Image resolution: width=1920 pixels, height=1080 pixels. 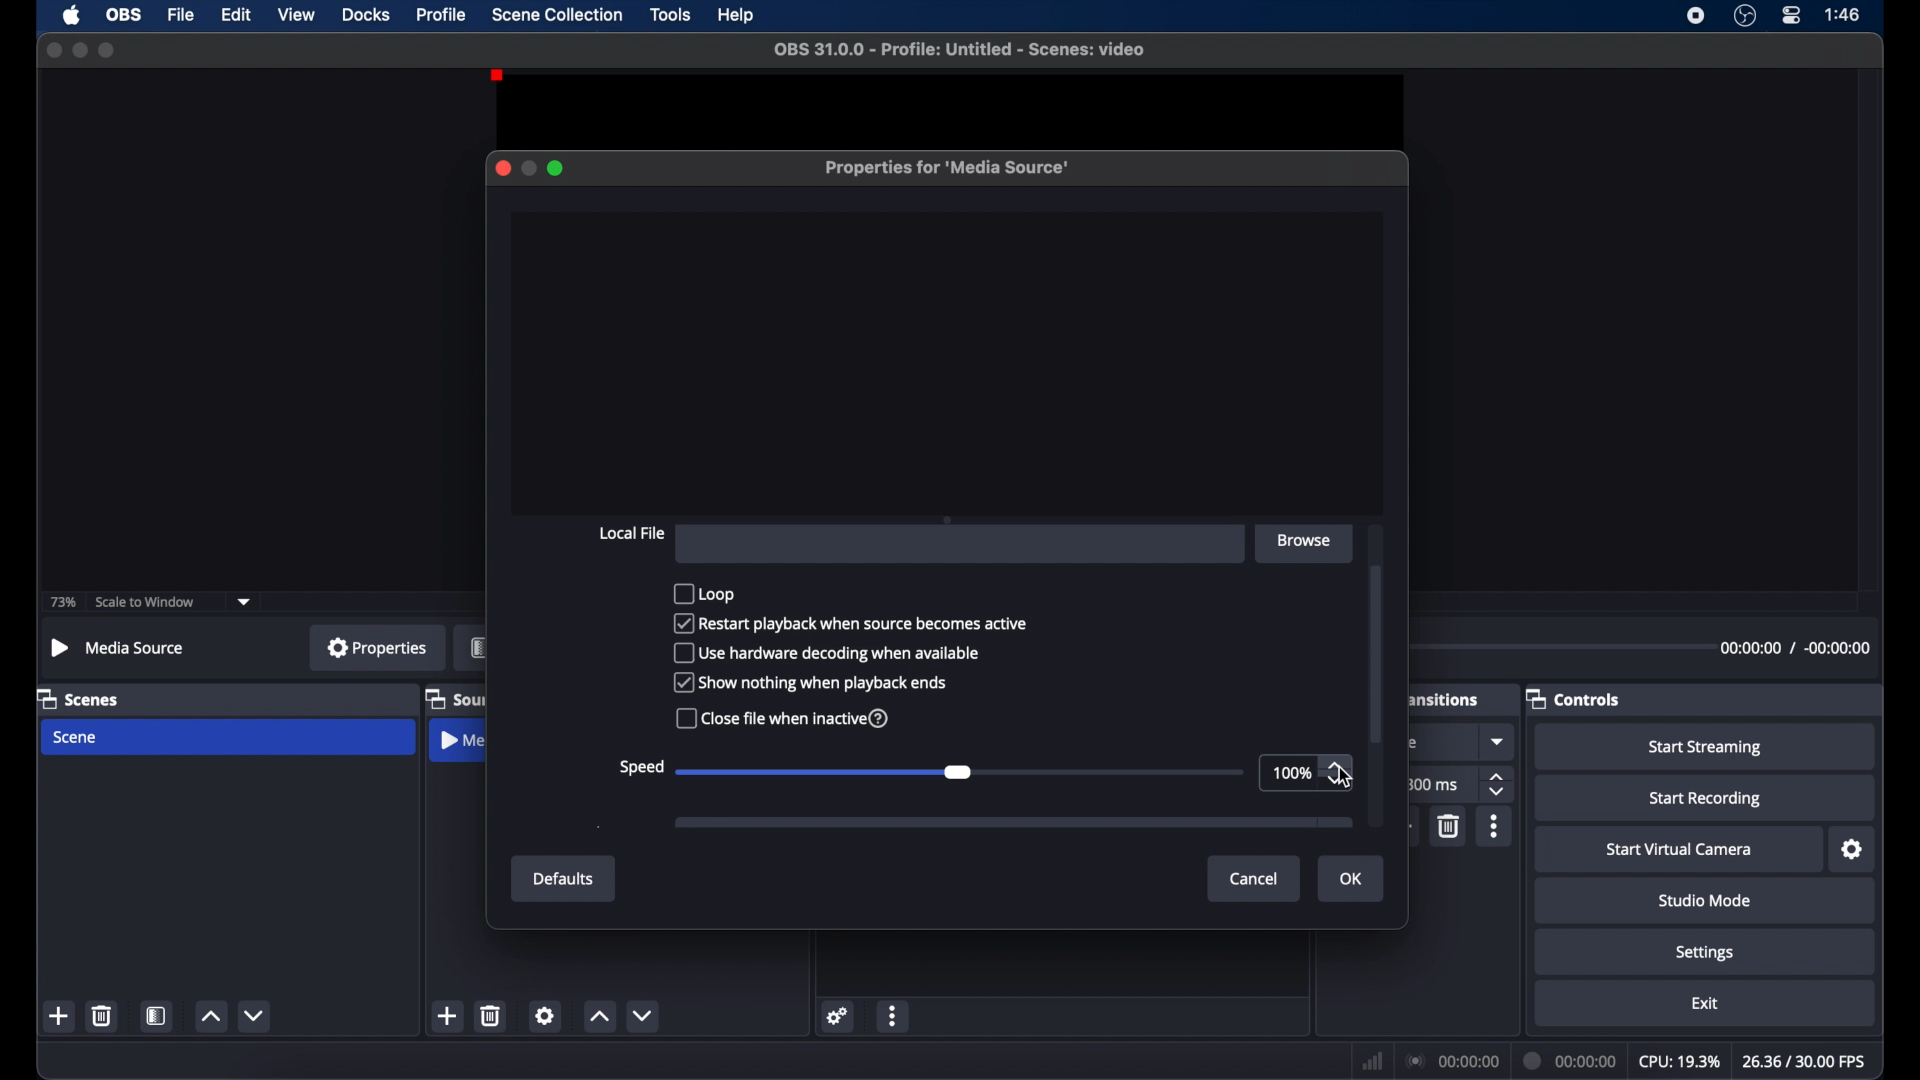 I want to click on slider, so click(x=959, y=770).